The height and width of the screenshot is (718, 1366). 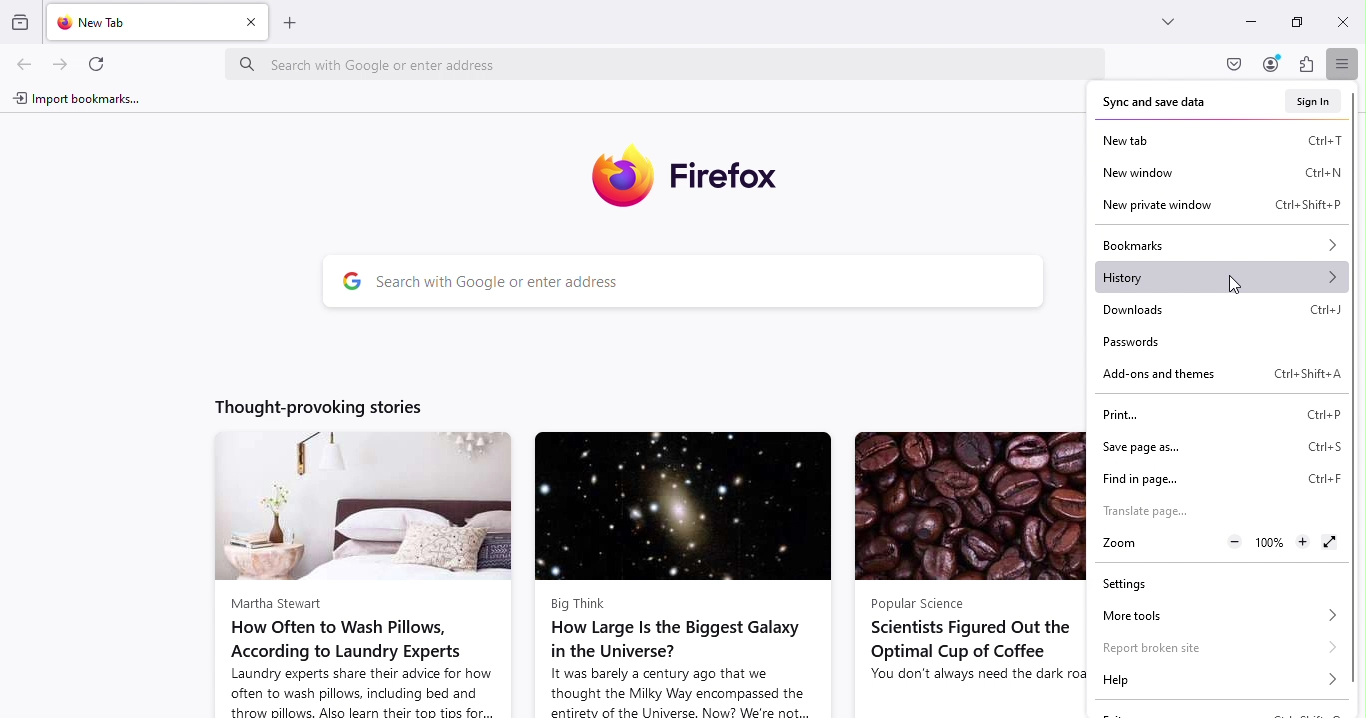 I want to click on Password, so click(x=1133, y=344).